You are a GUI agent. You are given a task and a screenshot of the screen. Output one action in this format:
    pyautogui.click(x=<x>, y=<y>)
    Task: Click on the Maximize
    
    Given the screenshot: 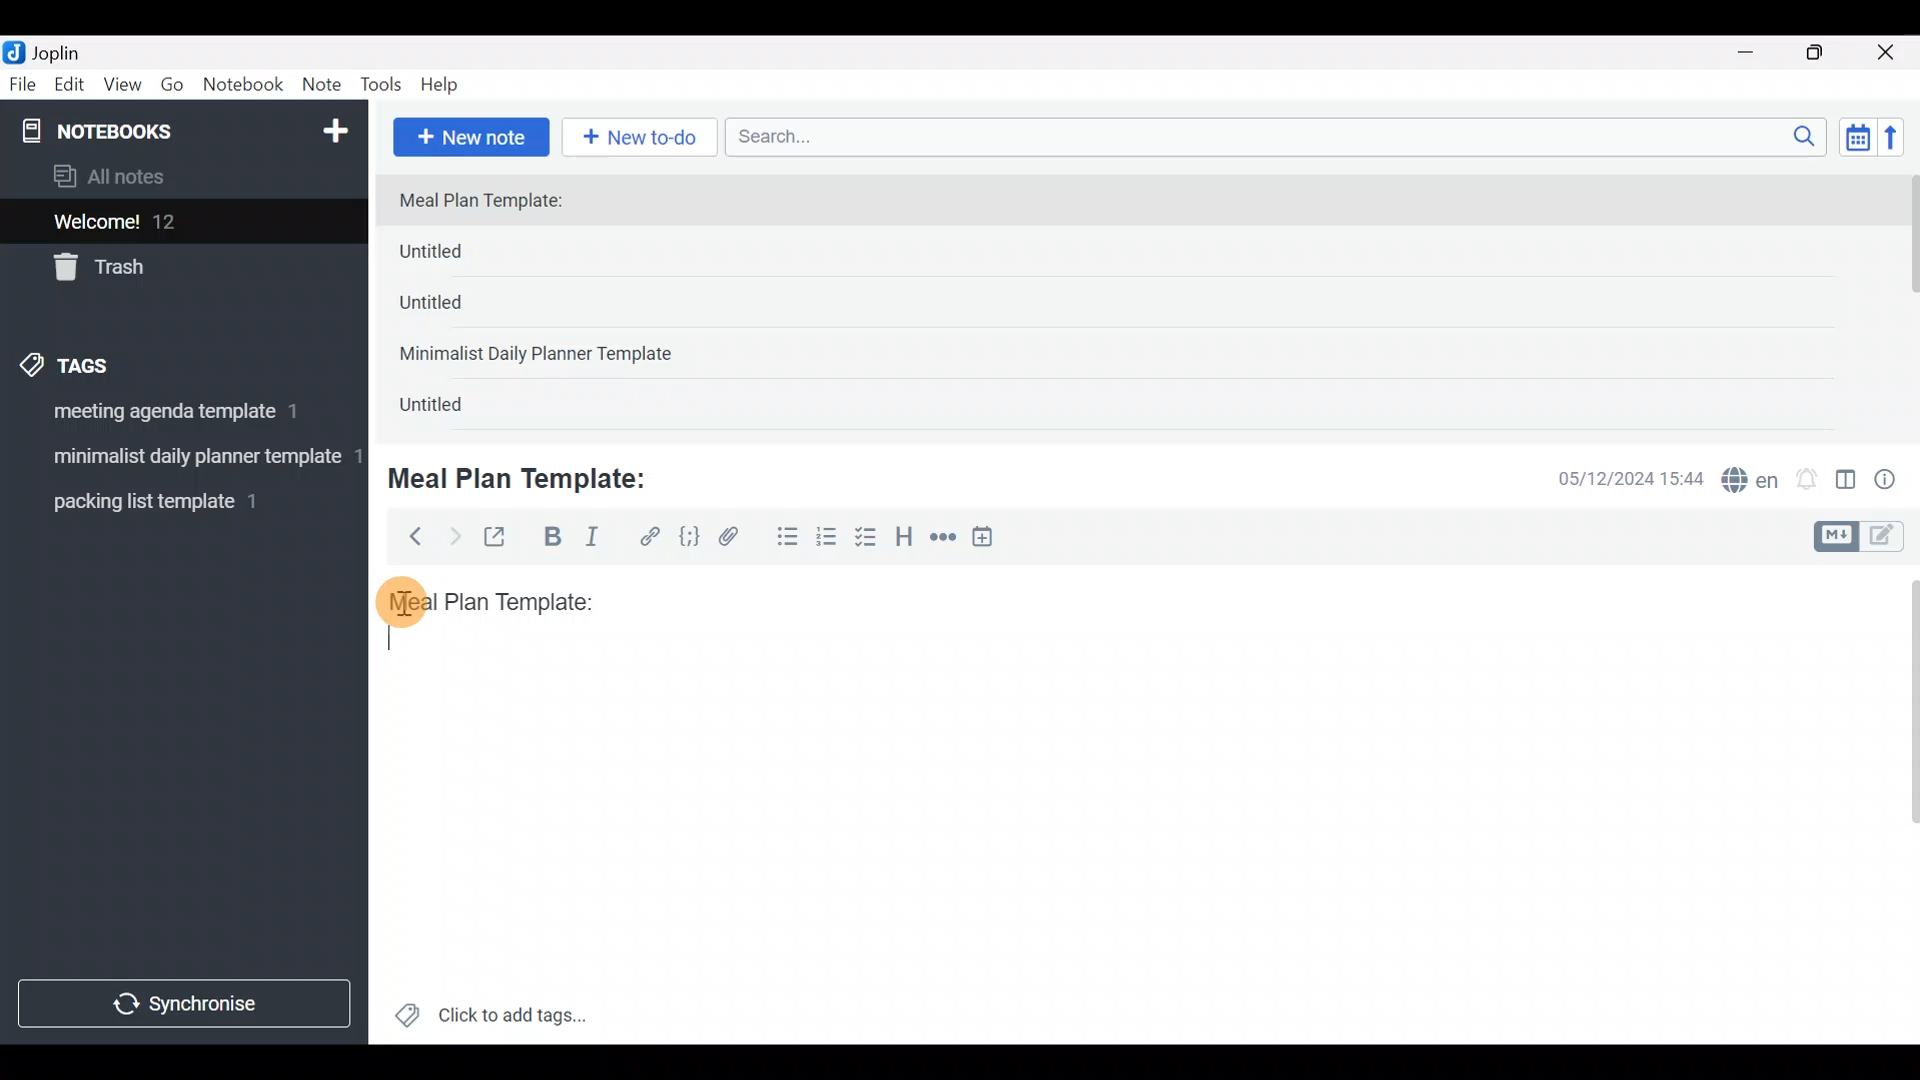 What is the action you would take?
    pyautogui.click(x=1827, y=53)
    